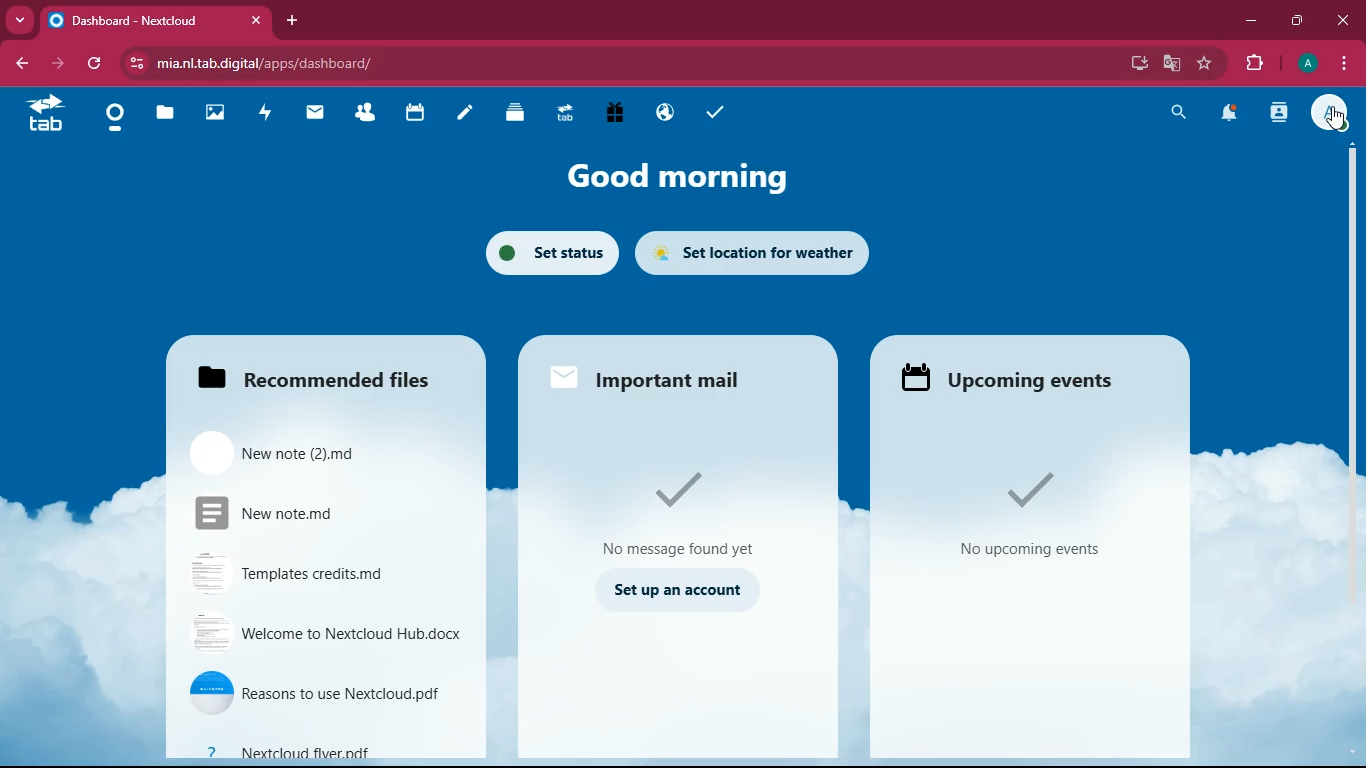 This screenshot has width=1366, height=768. I want to click on maximize, so click(1295, 21).